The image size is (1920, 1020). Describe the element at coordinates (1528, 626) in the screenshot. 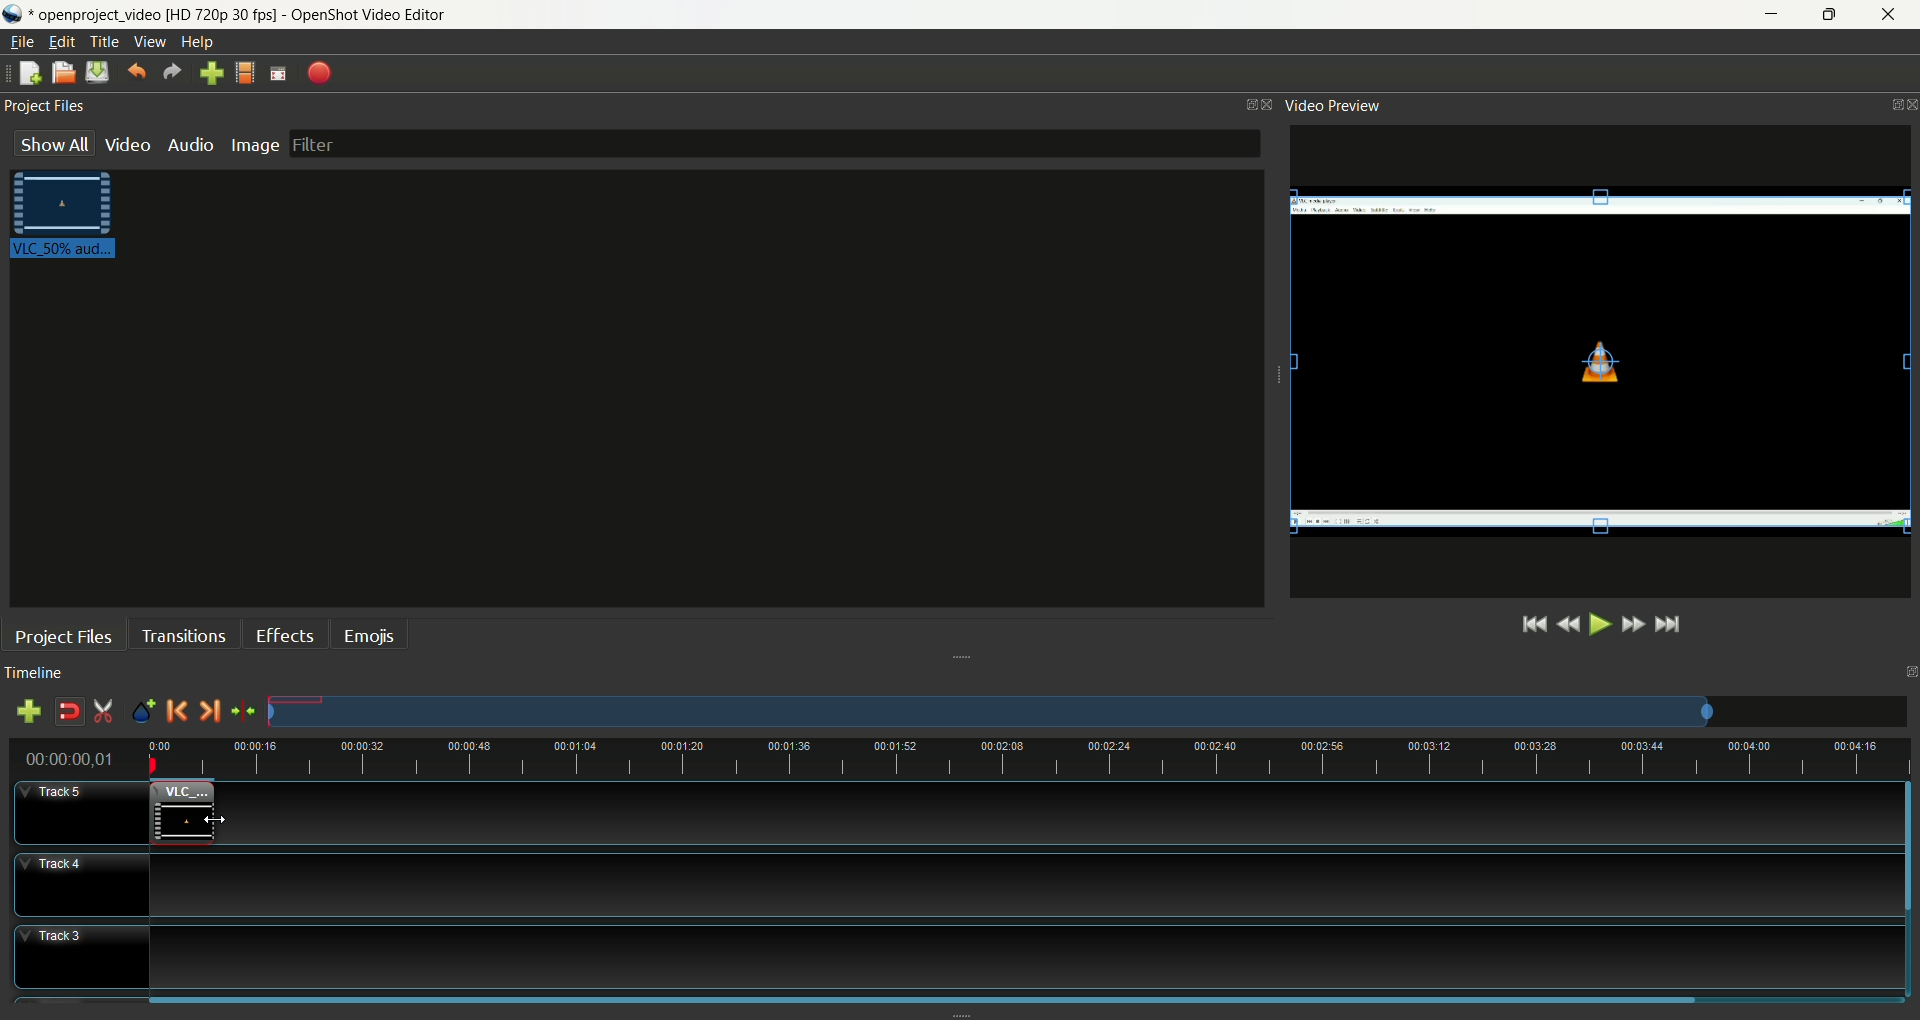

I see `jump to the start` at that location.